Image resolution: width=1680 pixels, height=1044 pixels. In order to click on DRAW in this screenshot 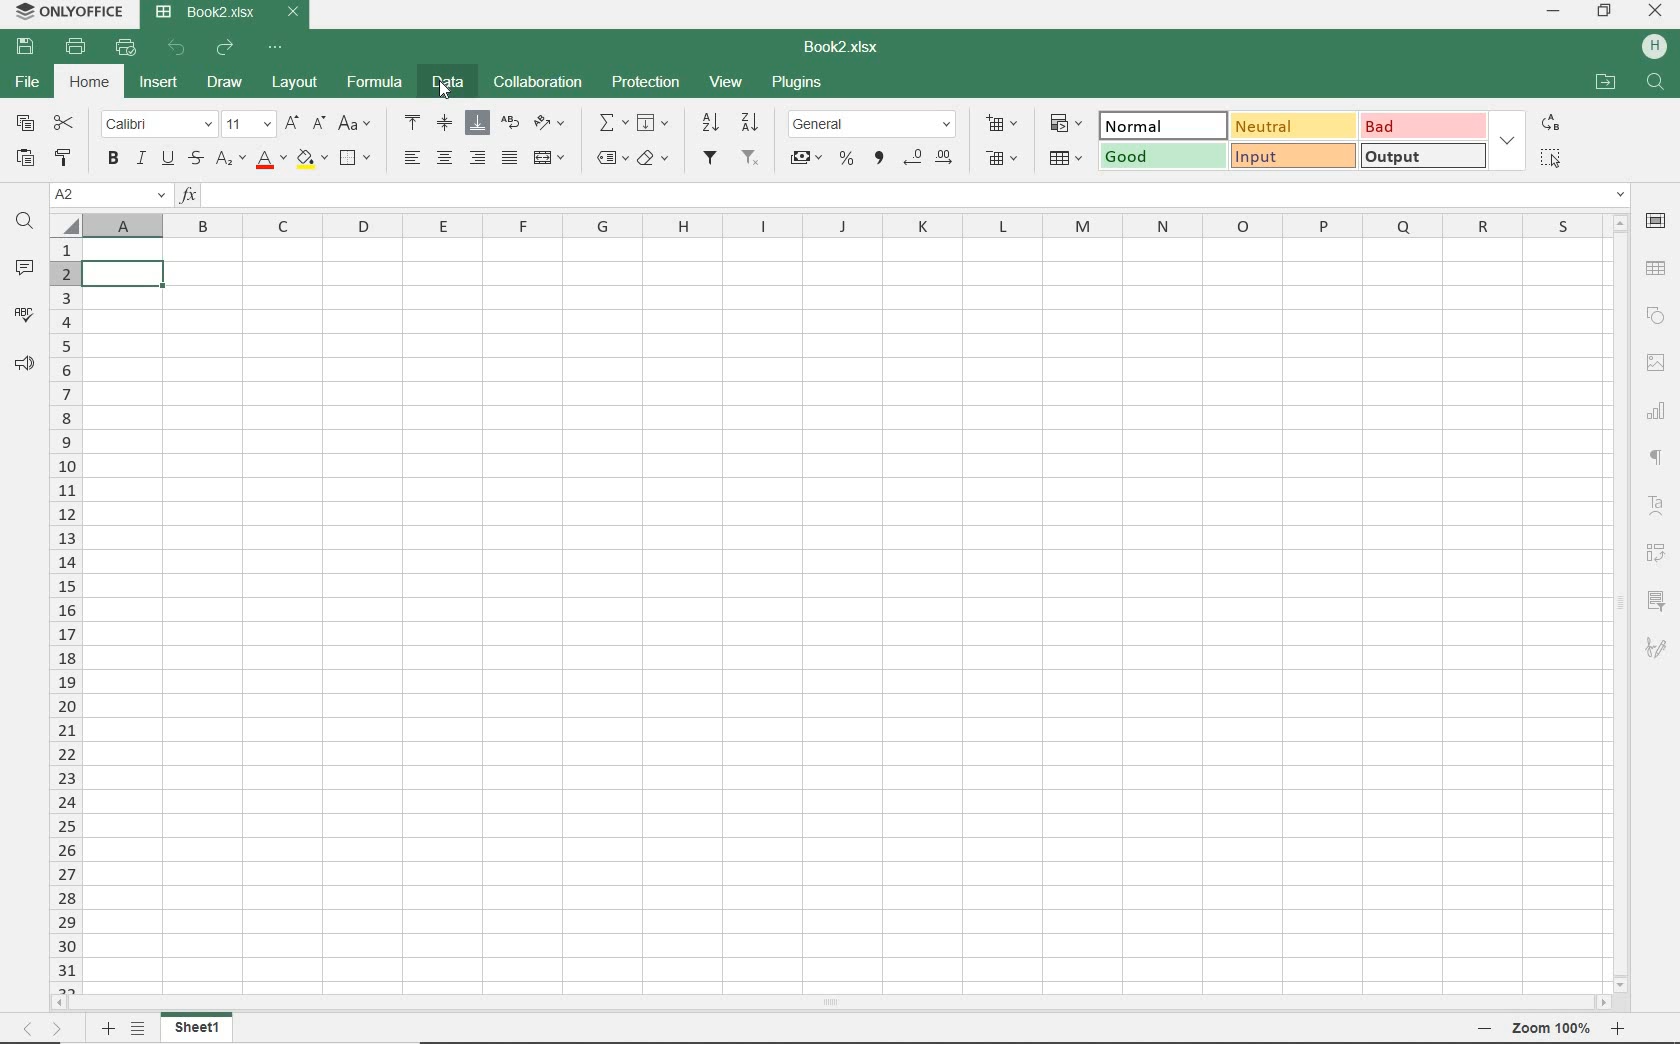, I will do `click(225, 82)`.